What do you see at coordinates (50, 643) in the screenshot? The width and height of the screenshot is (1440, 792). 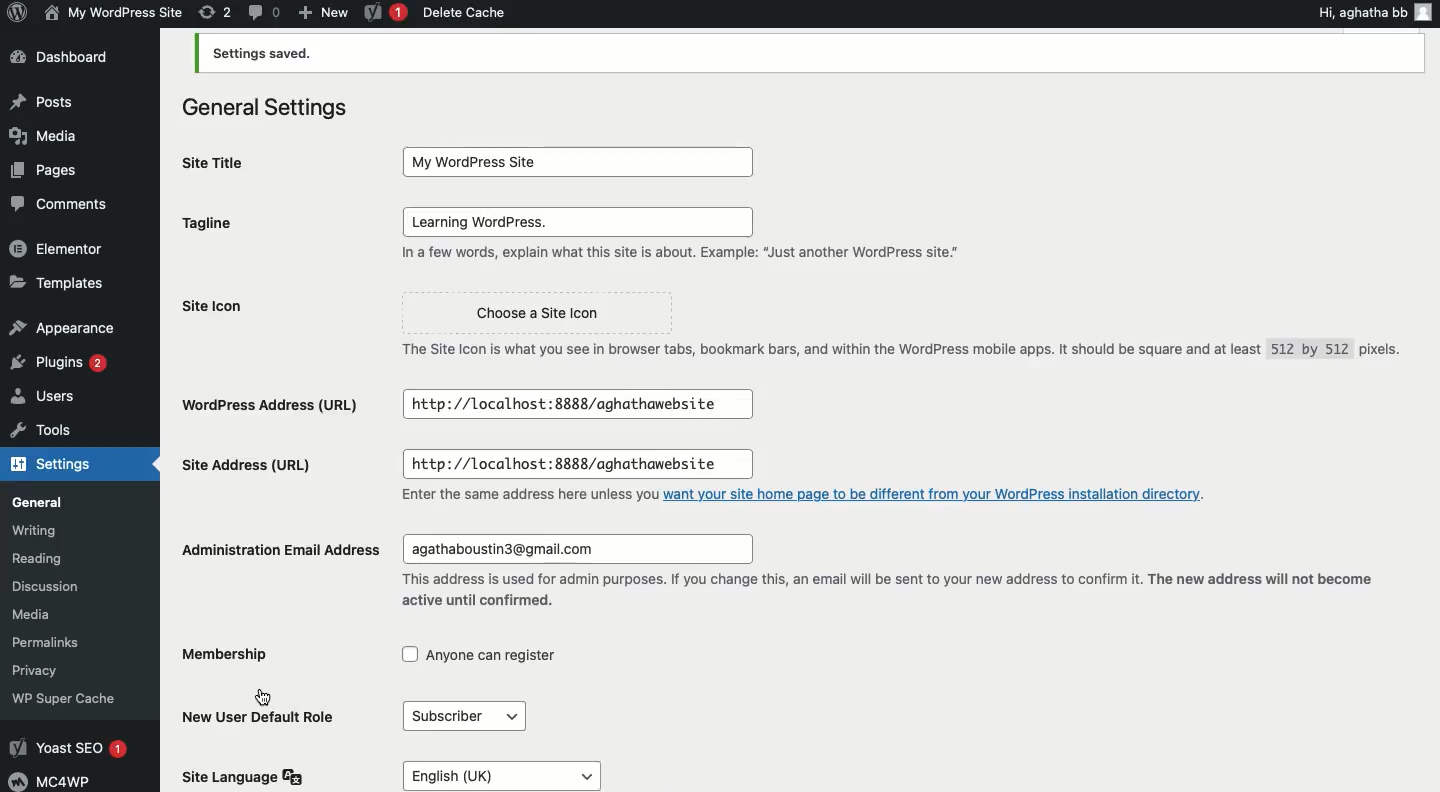 I see `Permalinks` at bounding box center [50, 643].